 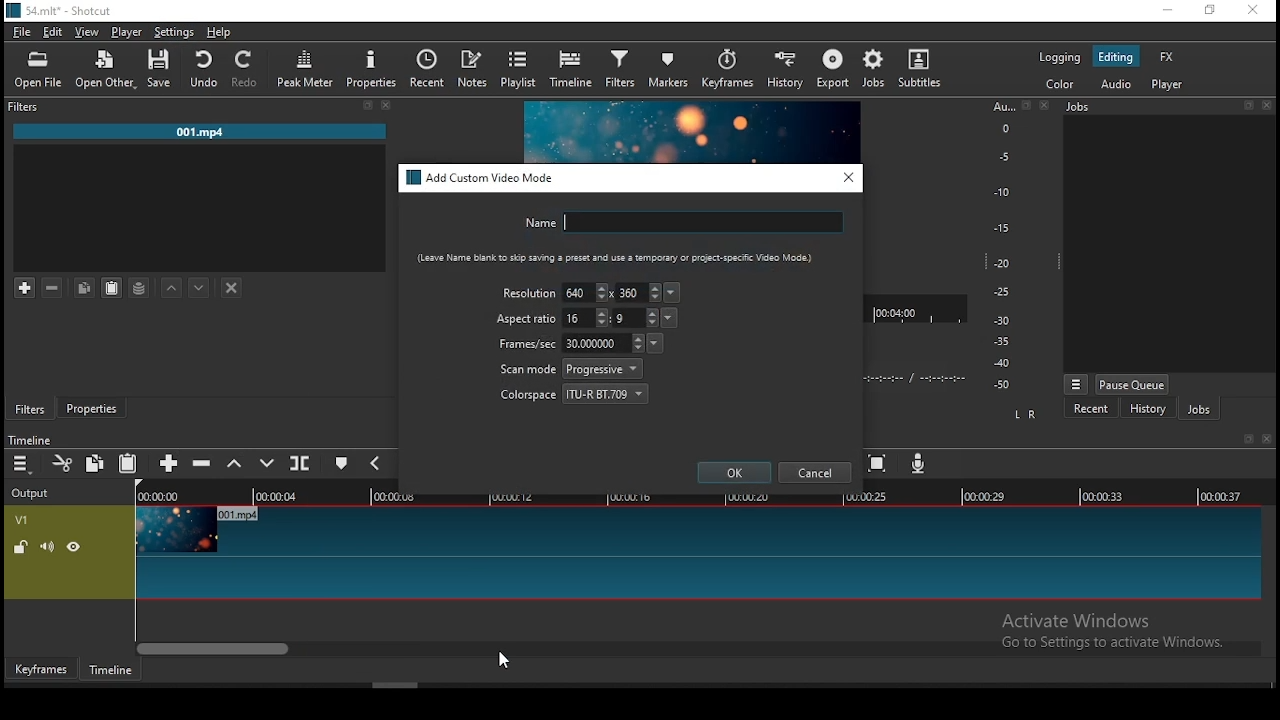 I want to click on edit, so click(x=53, y=33).